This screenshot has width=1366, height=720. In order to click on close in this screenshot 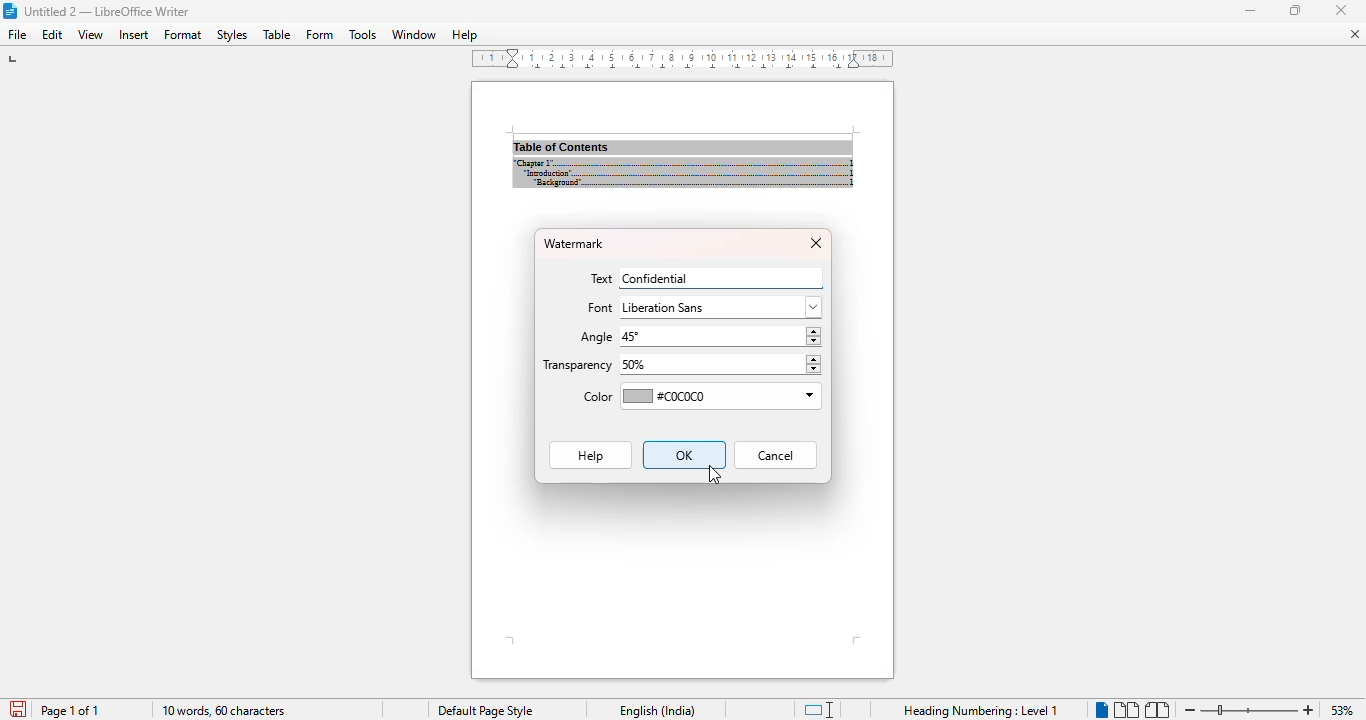, I will do `click(816, 243)`.